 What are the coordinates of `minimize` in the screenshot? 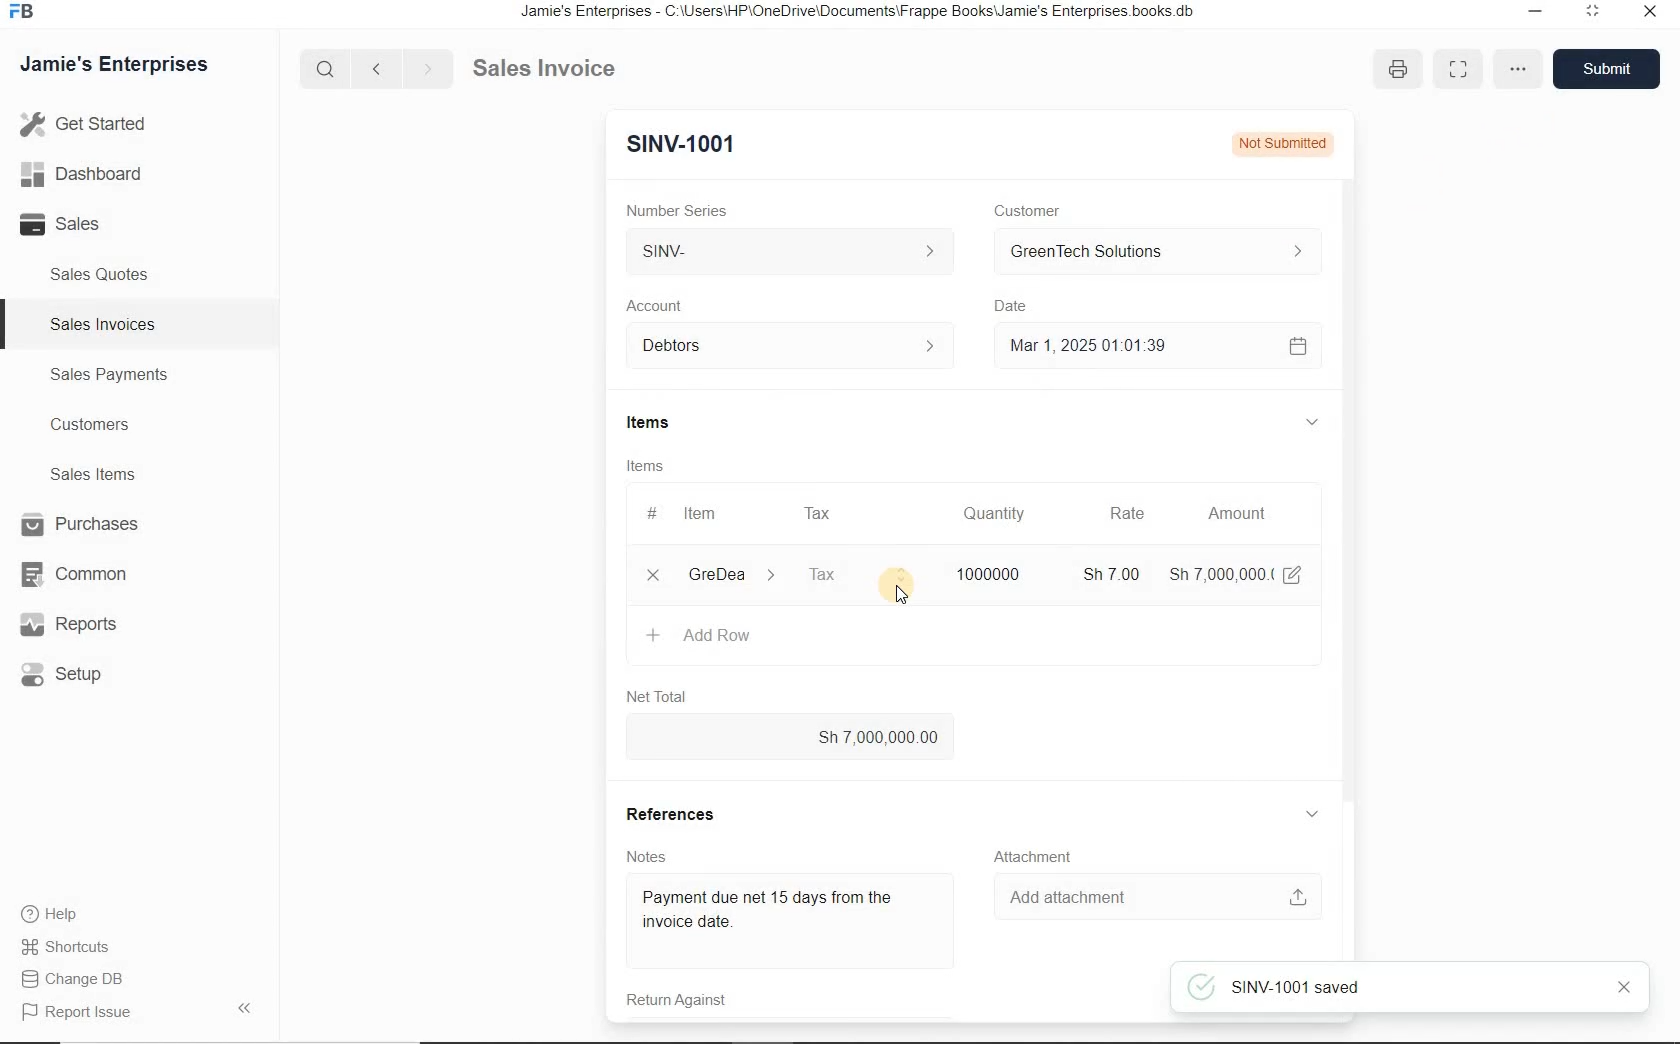 It's located at (1592, 14).